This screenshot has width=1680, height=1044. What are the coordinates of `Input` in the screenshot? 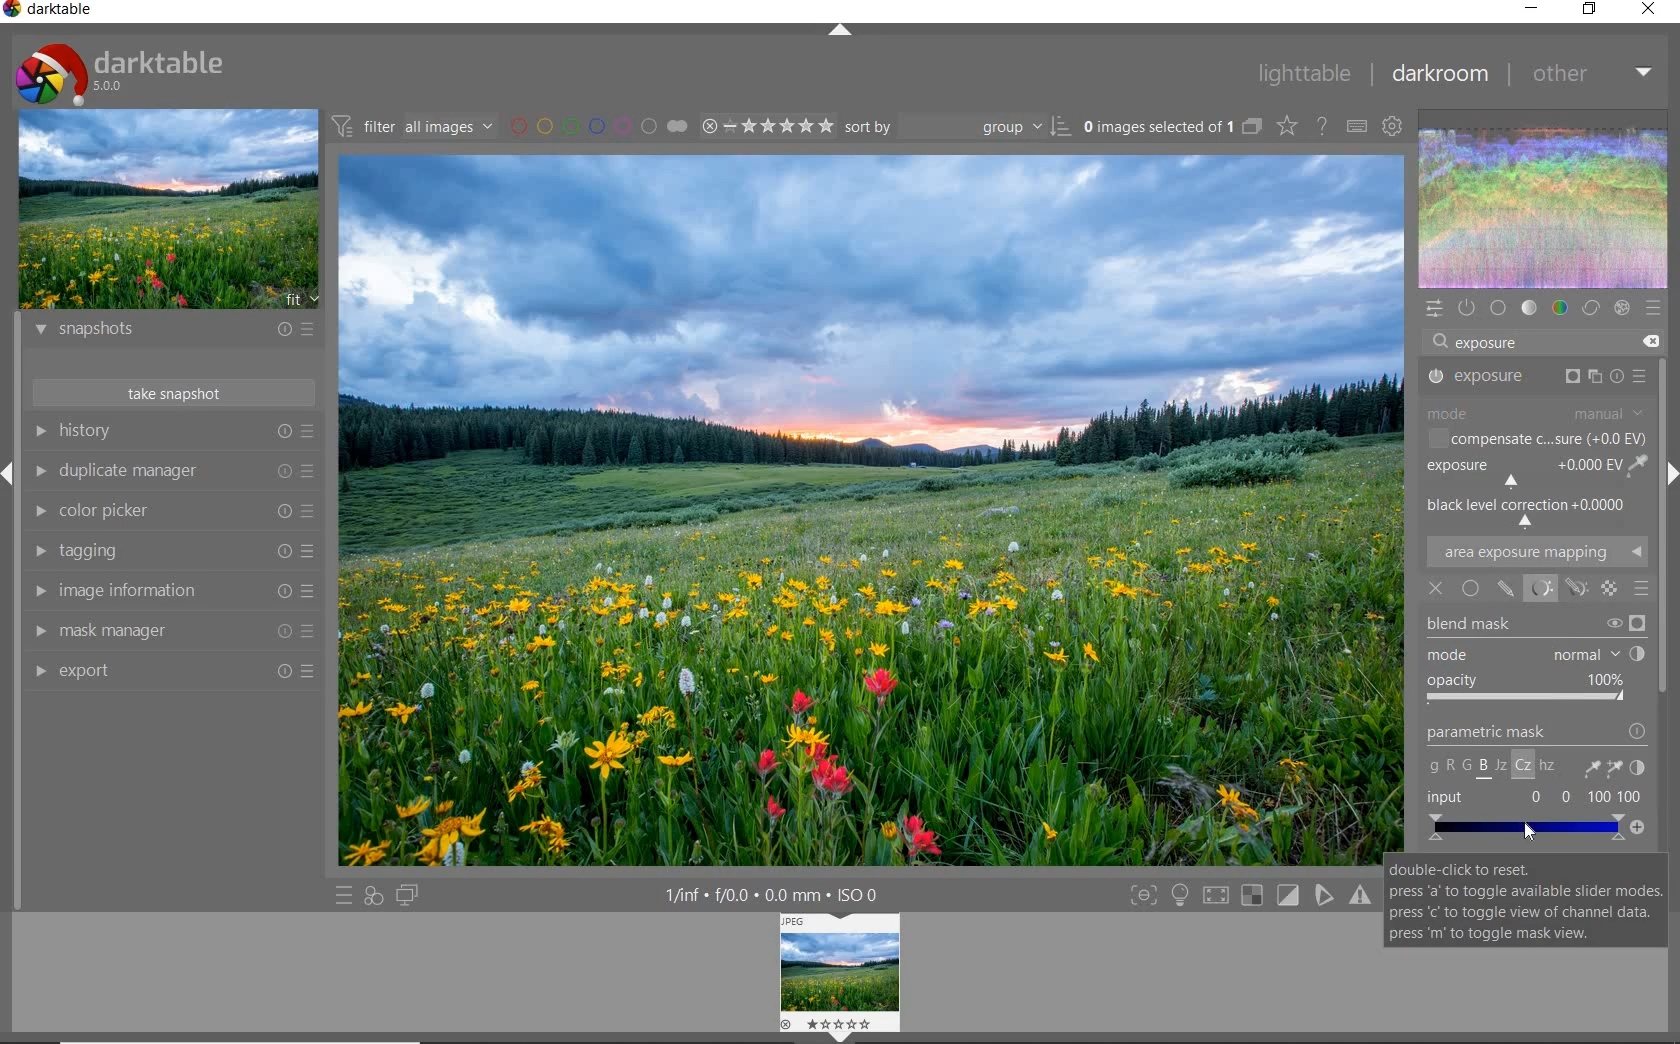 It's located at (1536, 818).